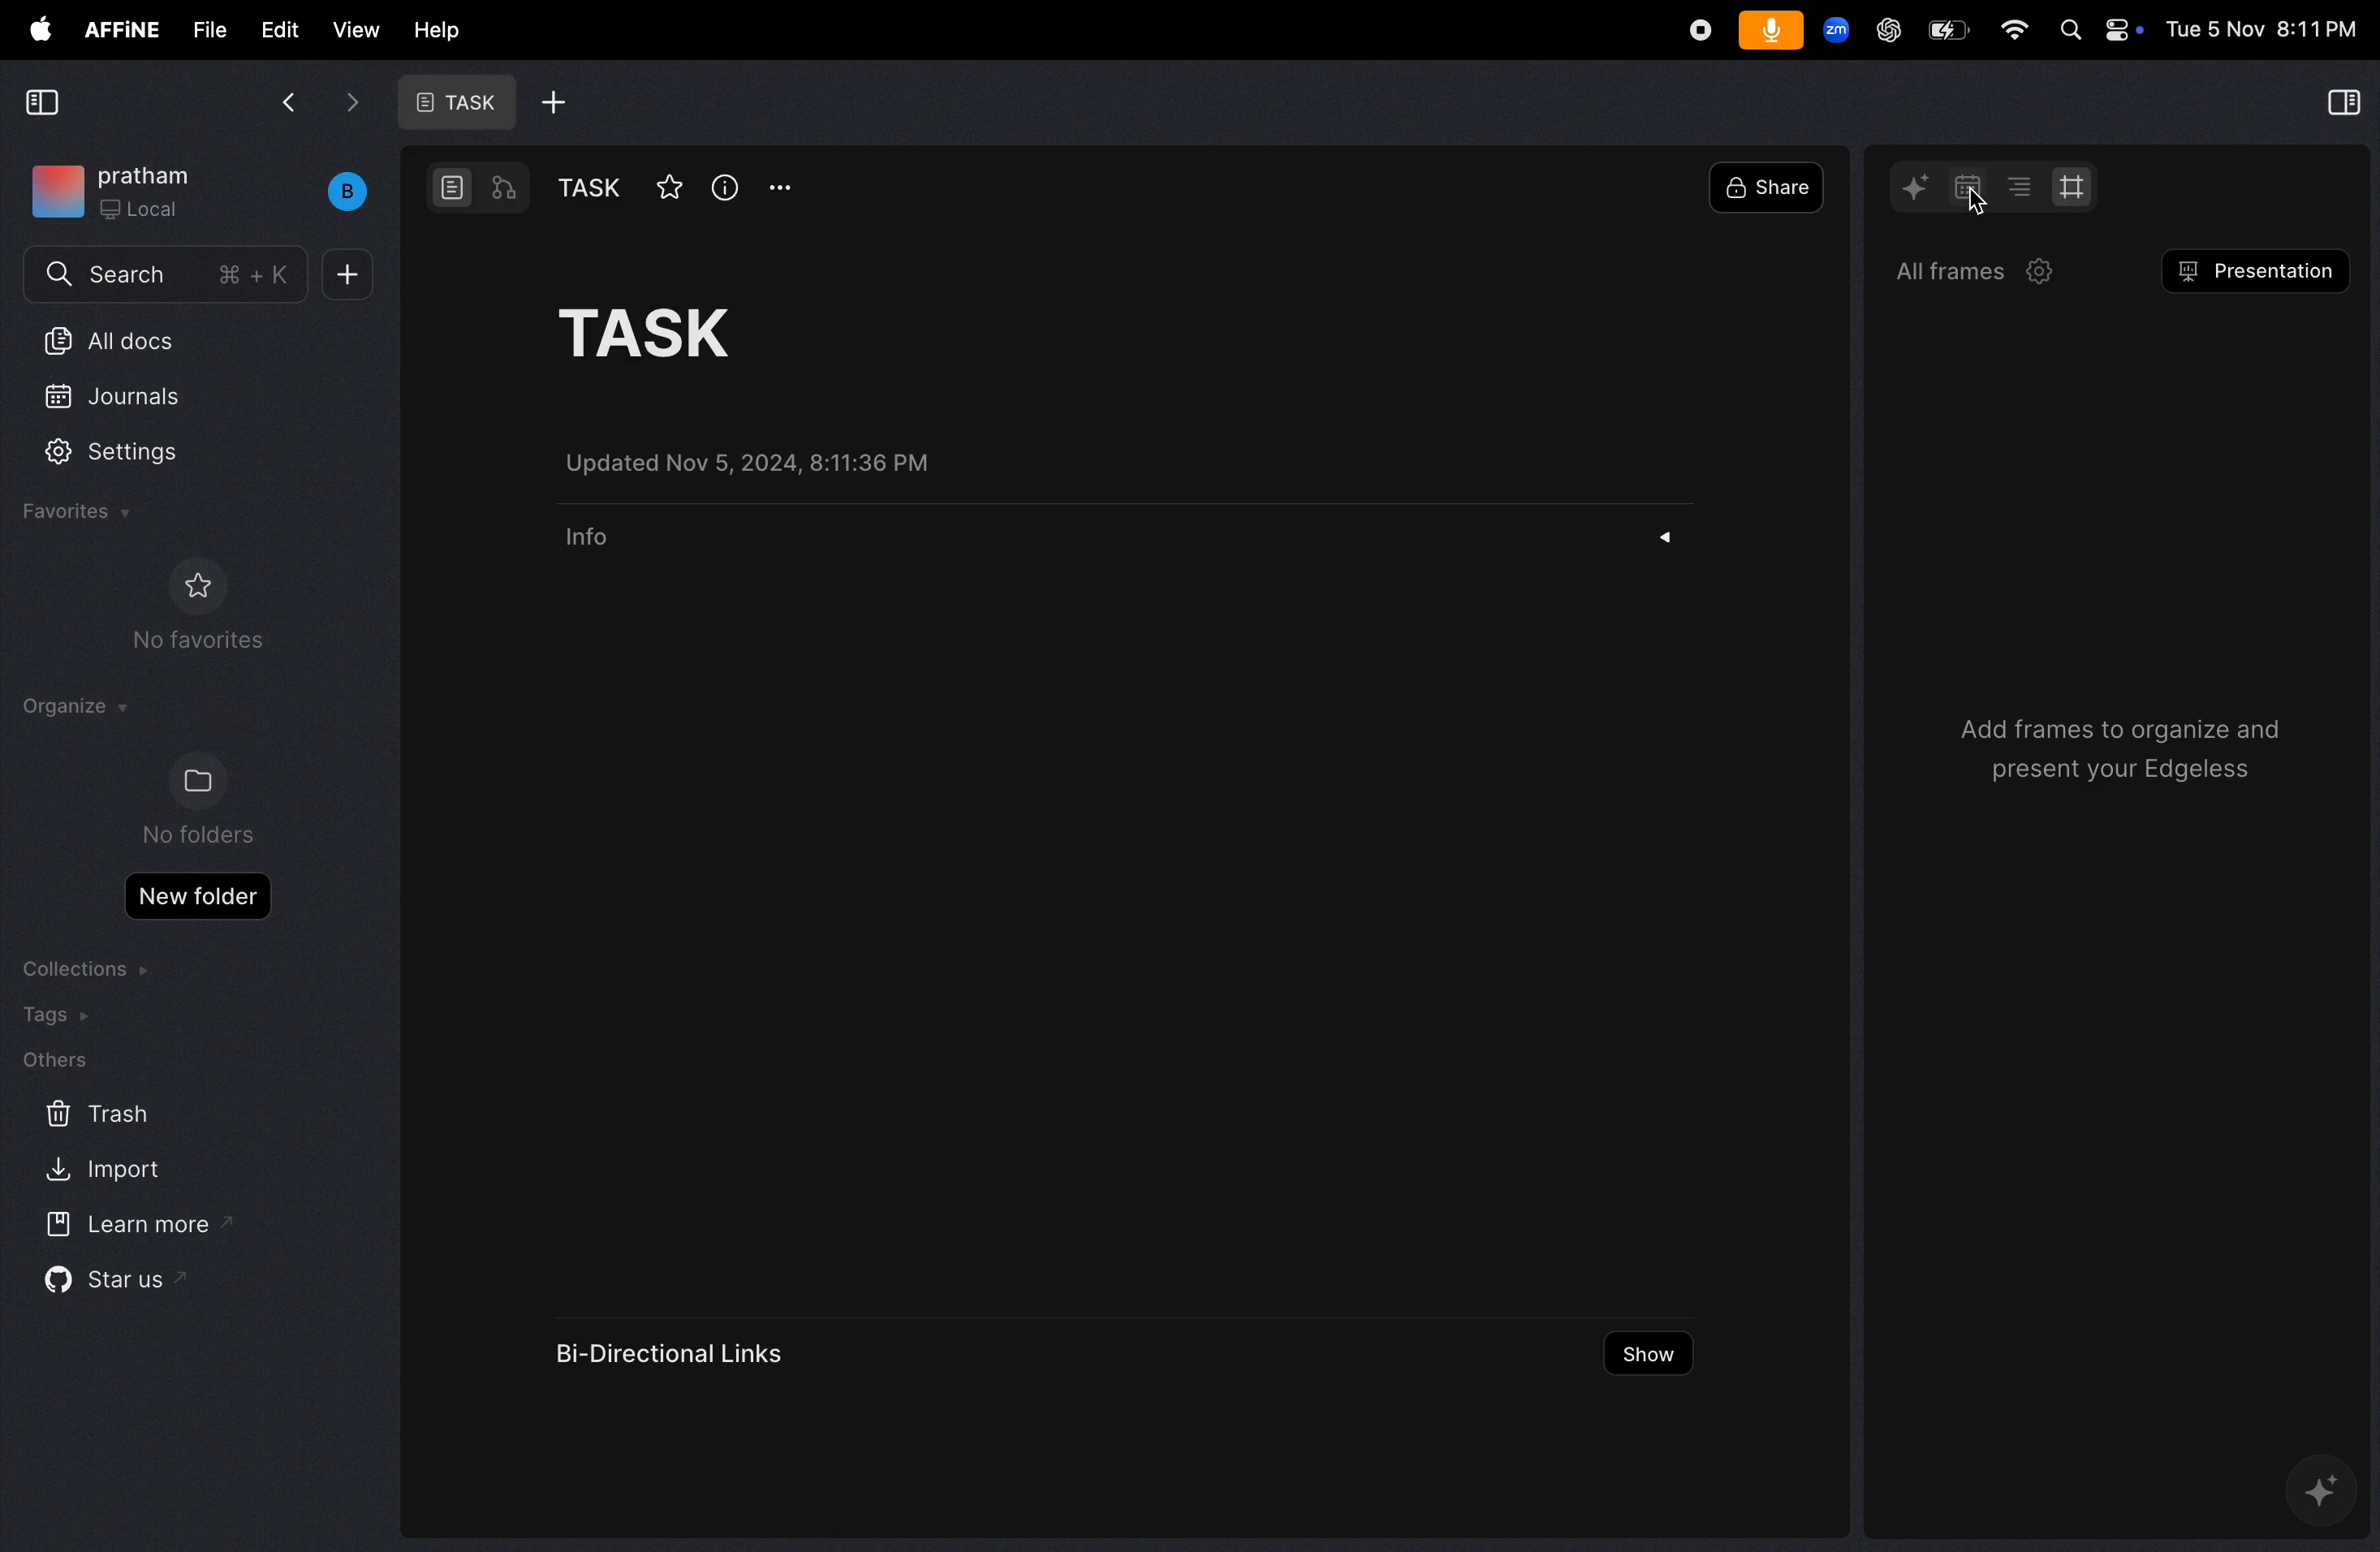  What do you see at coordinates (106, 1173) in the screenshot?
I see `import` at bounding box center [106, 1173].